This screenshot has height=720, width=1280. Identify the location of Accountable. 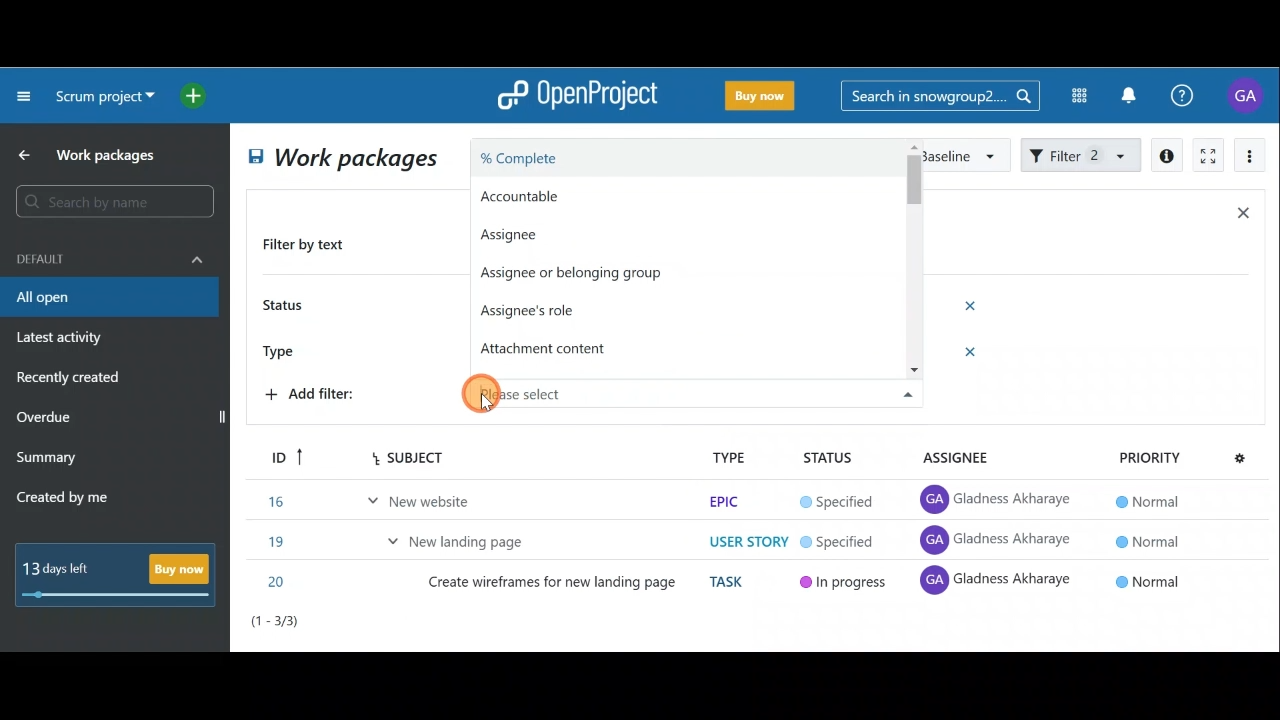
(609, 197).